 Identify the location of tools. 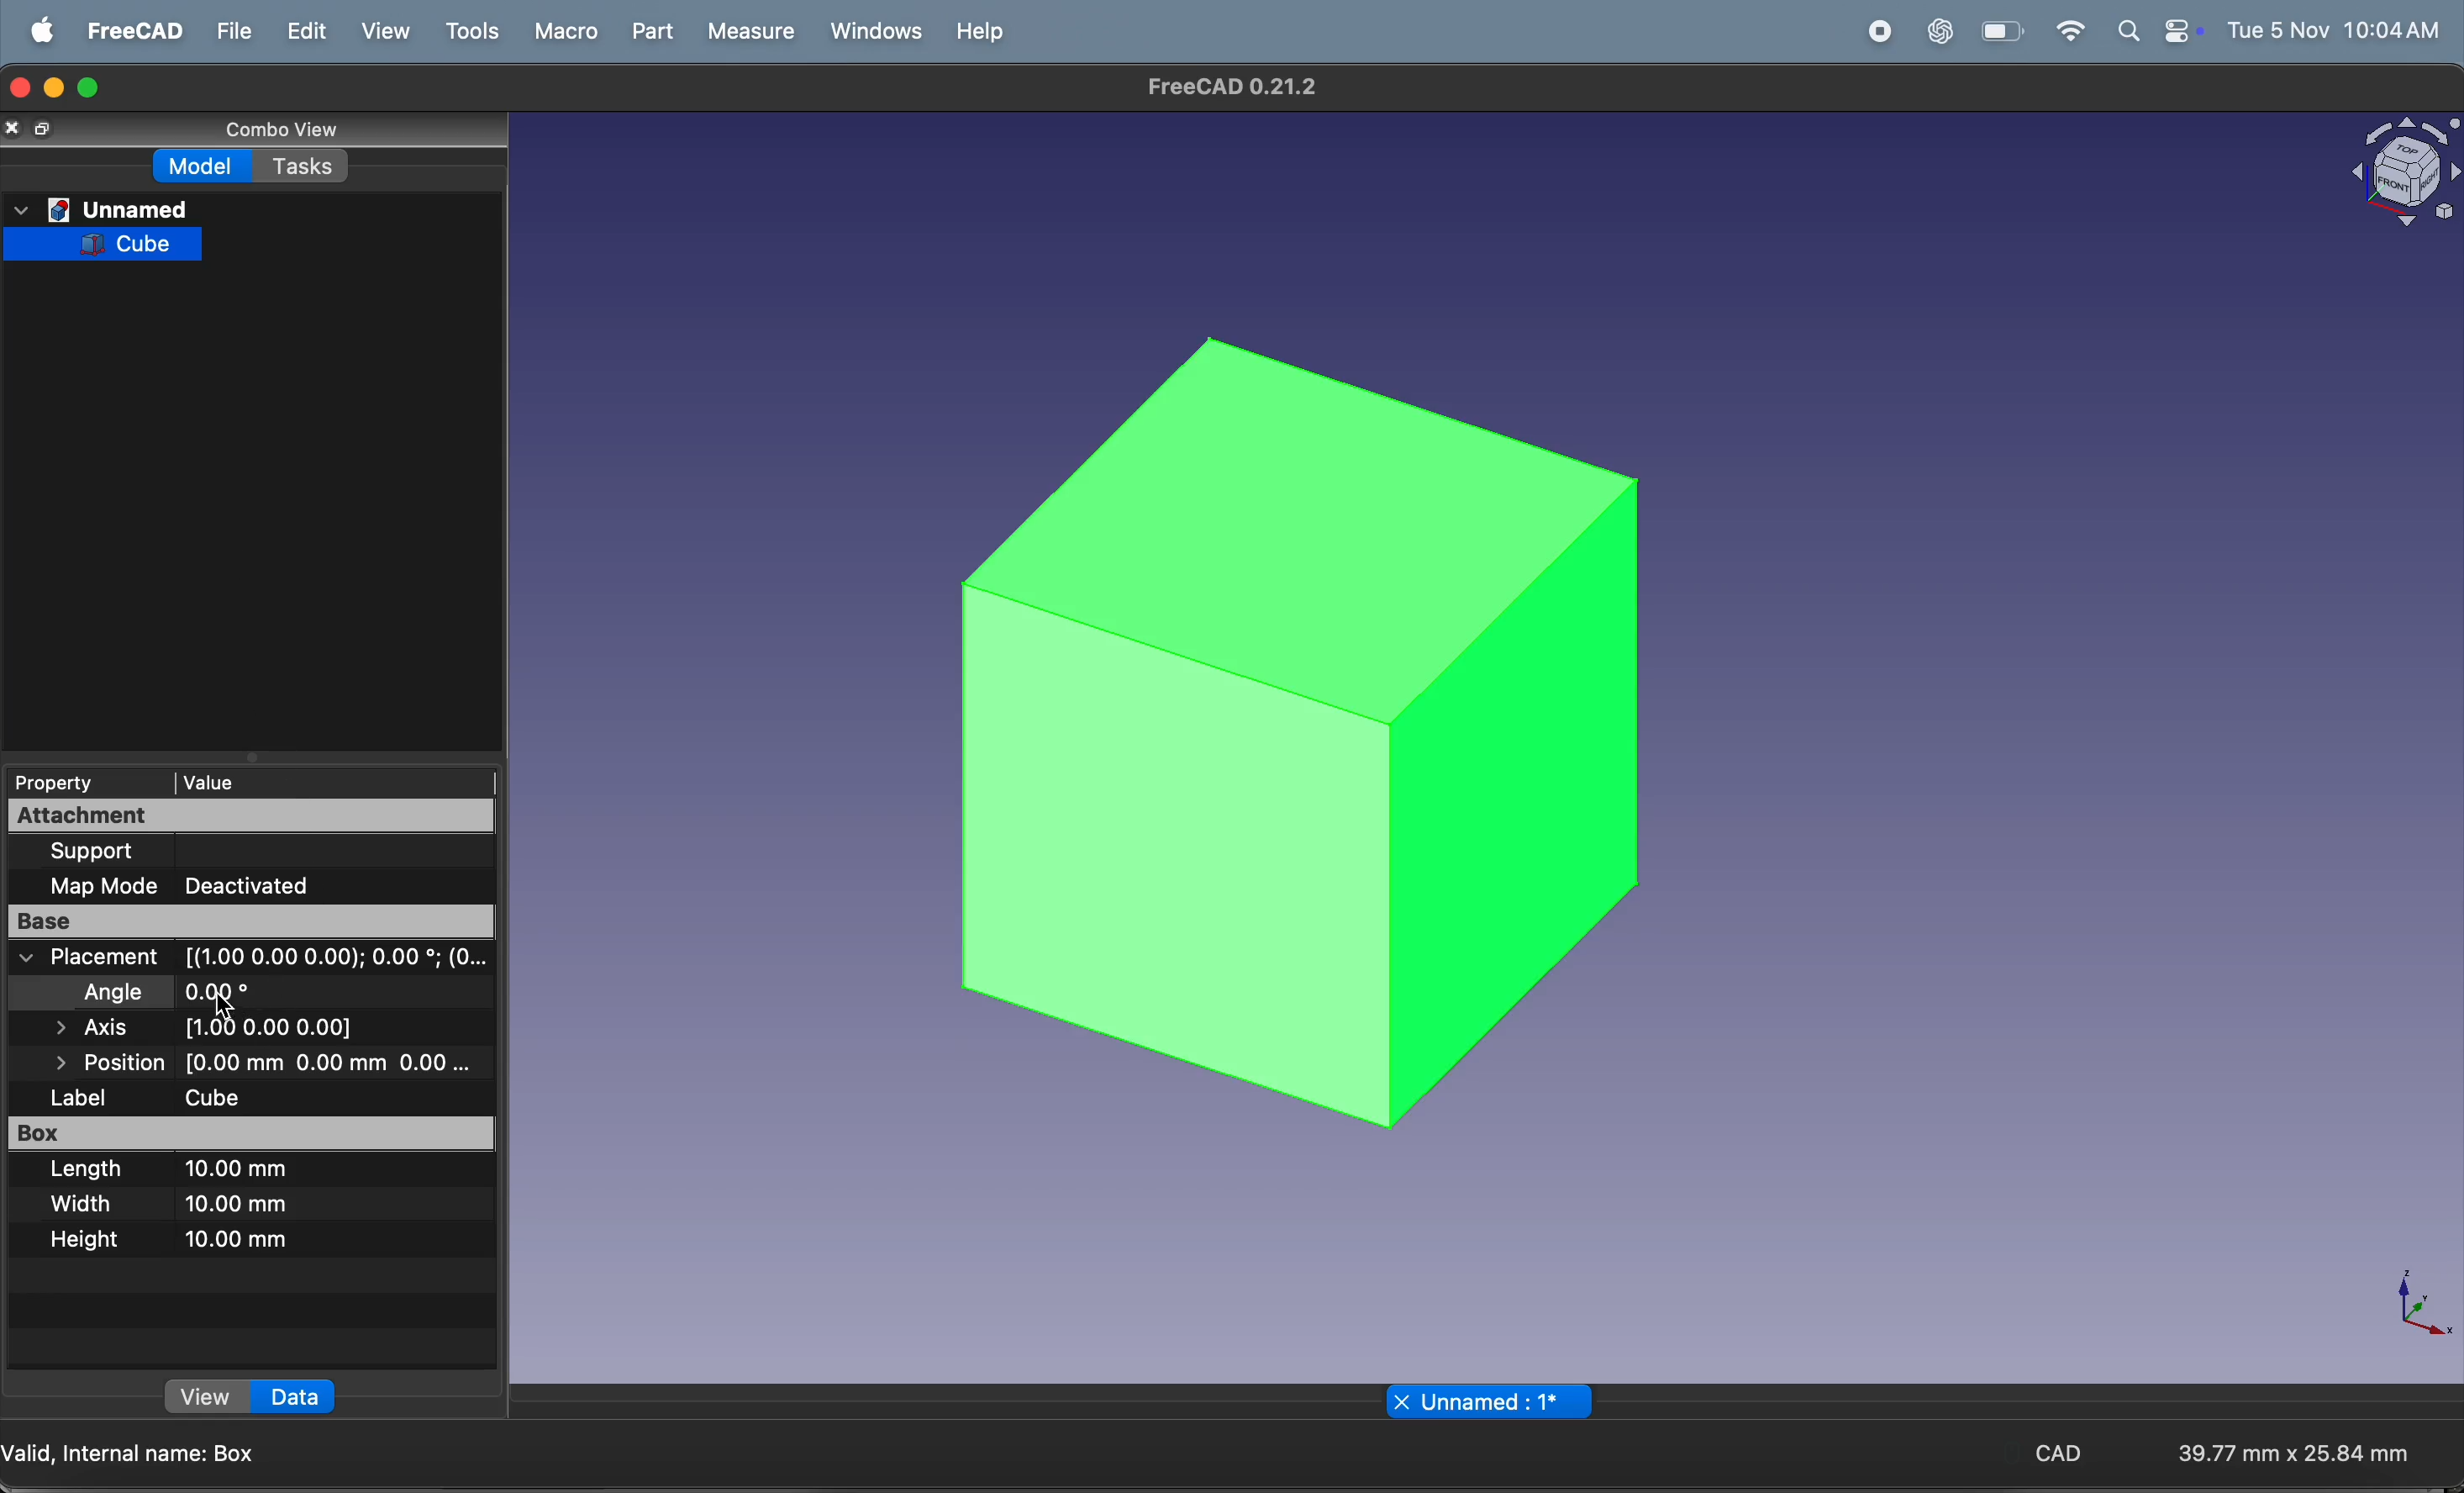
(463, 31).